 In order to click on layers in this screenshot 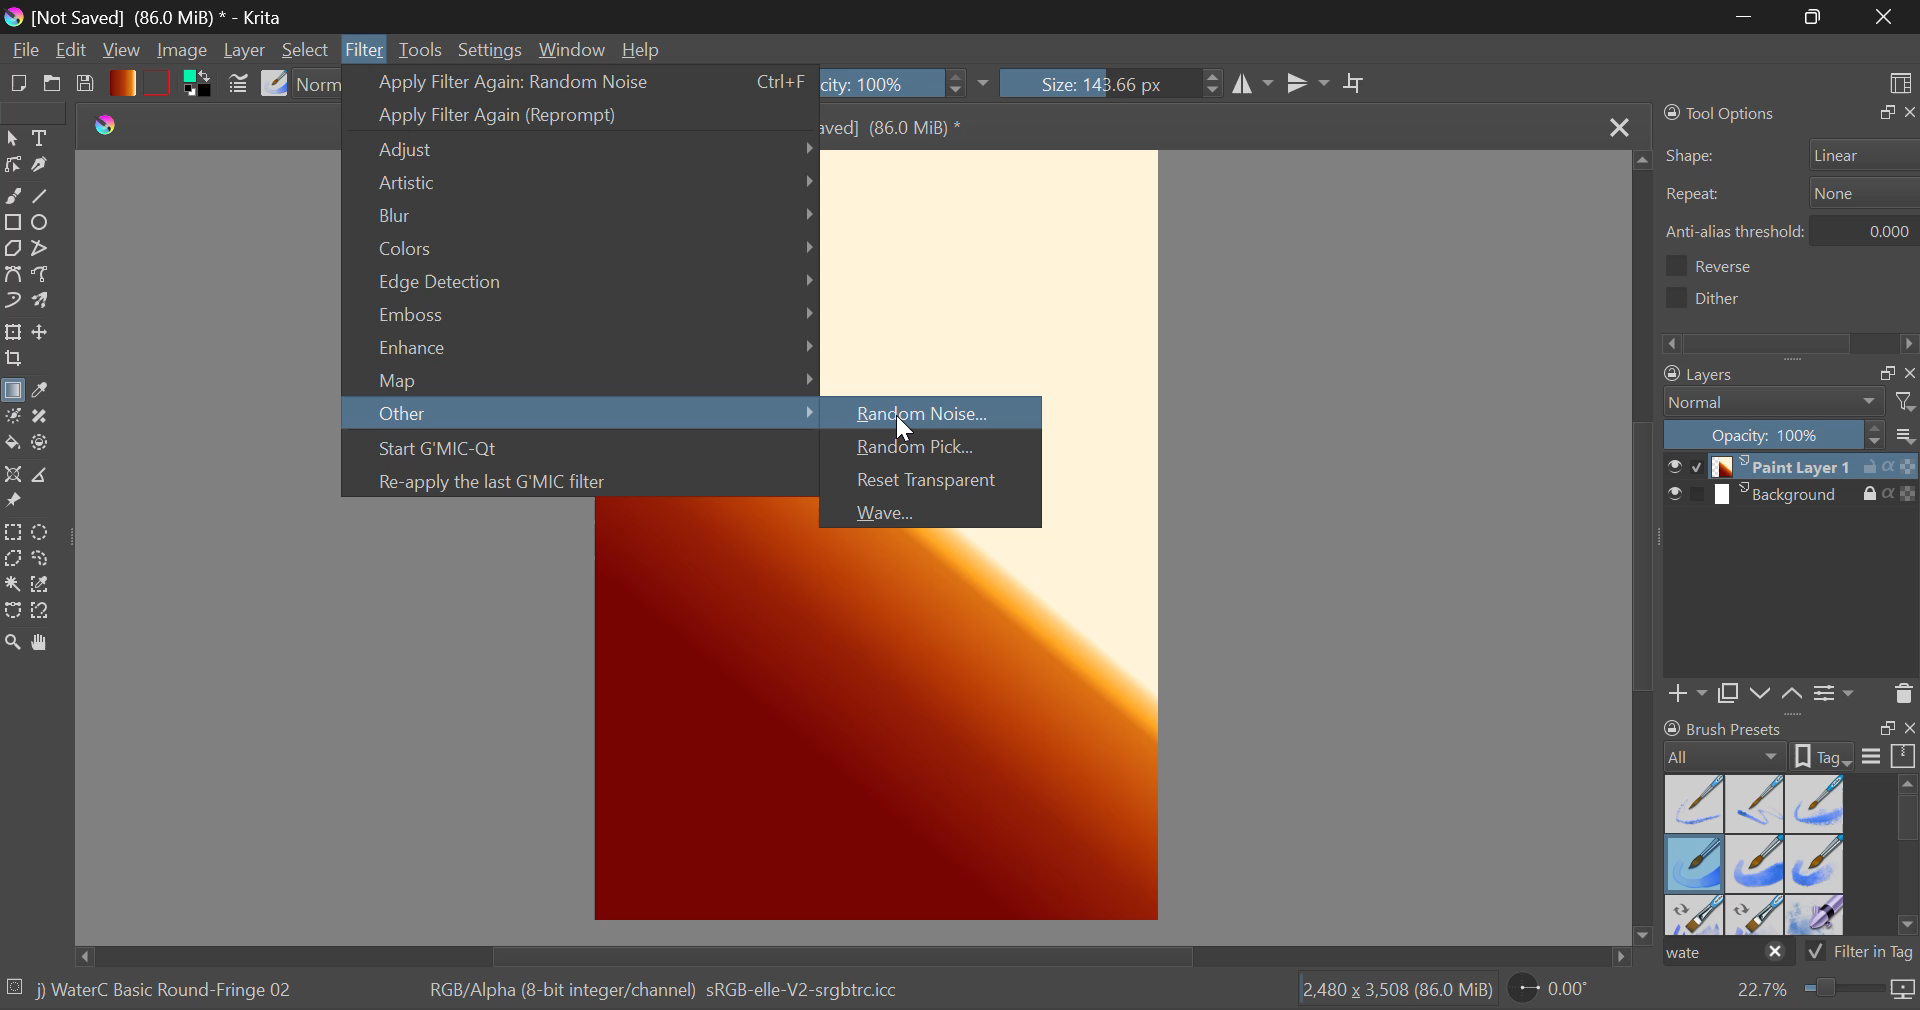, I will do `click(1755, 376)`.